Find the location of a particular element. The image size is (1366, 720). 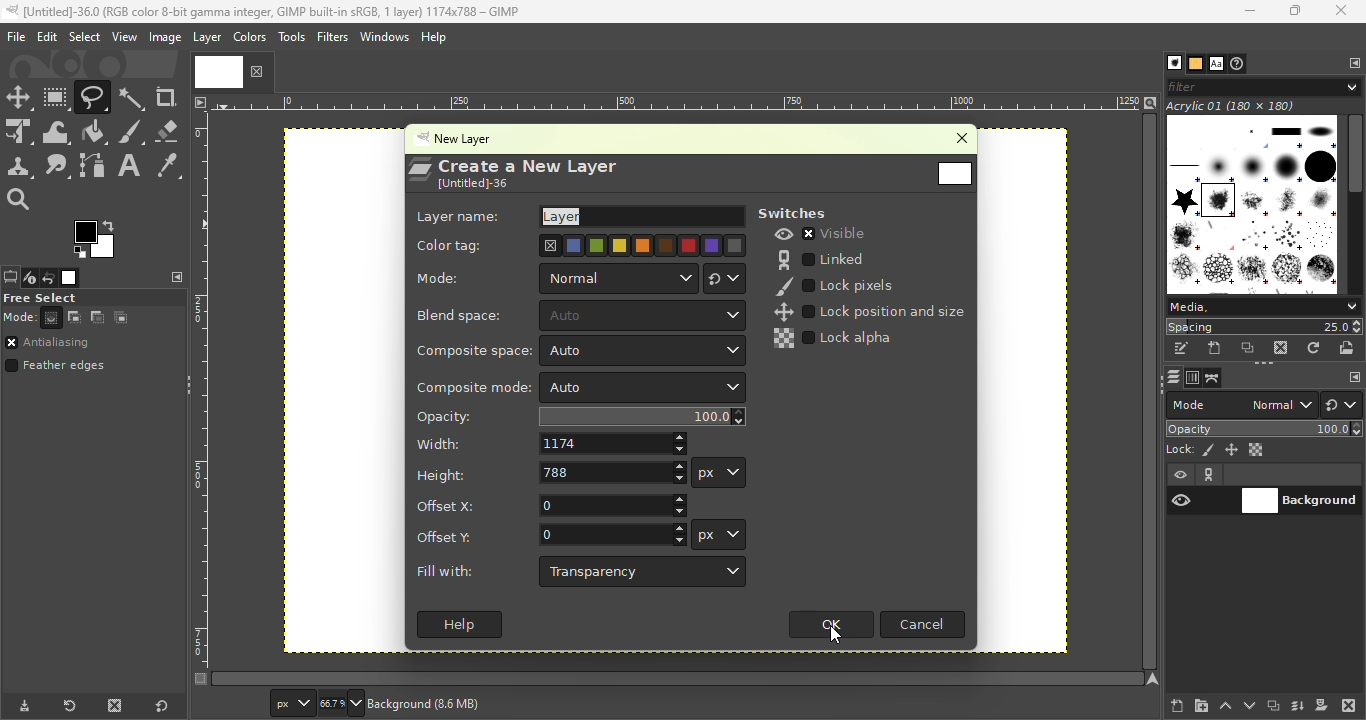

Composite space is located at coordinates (578, 351).